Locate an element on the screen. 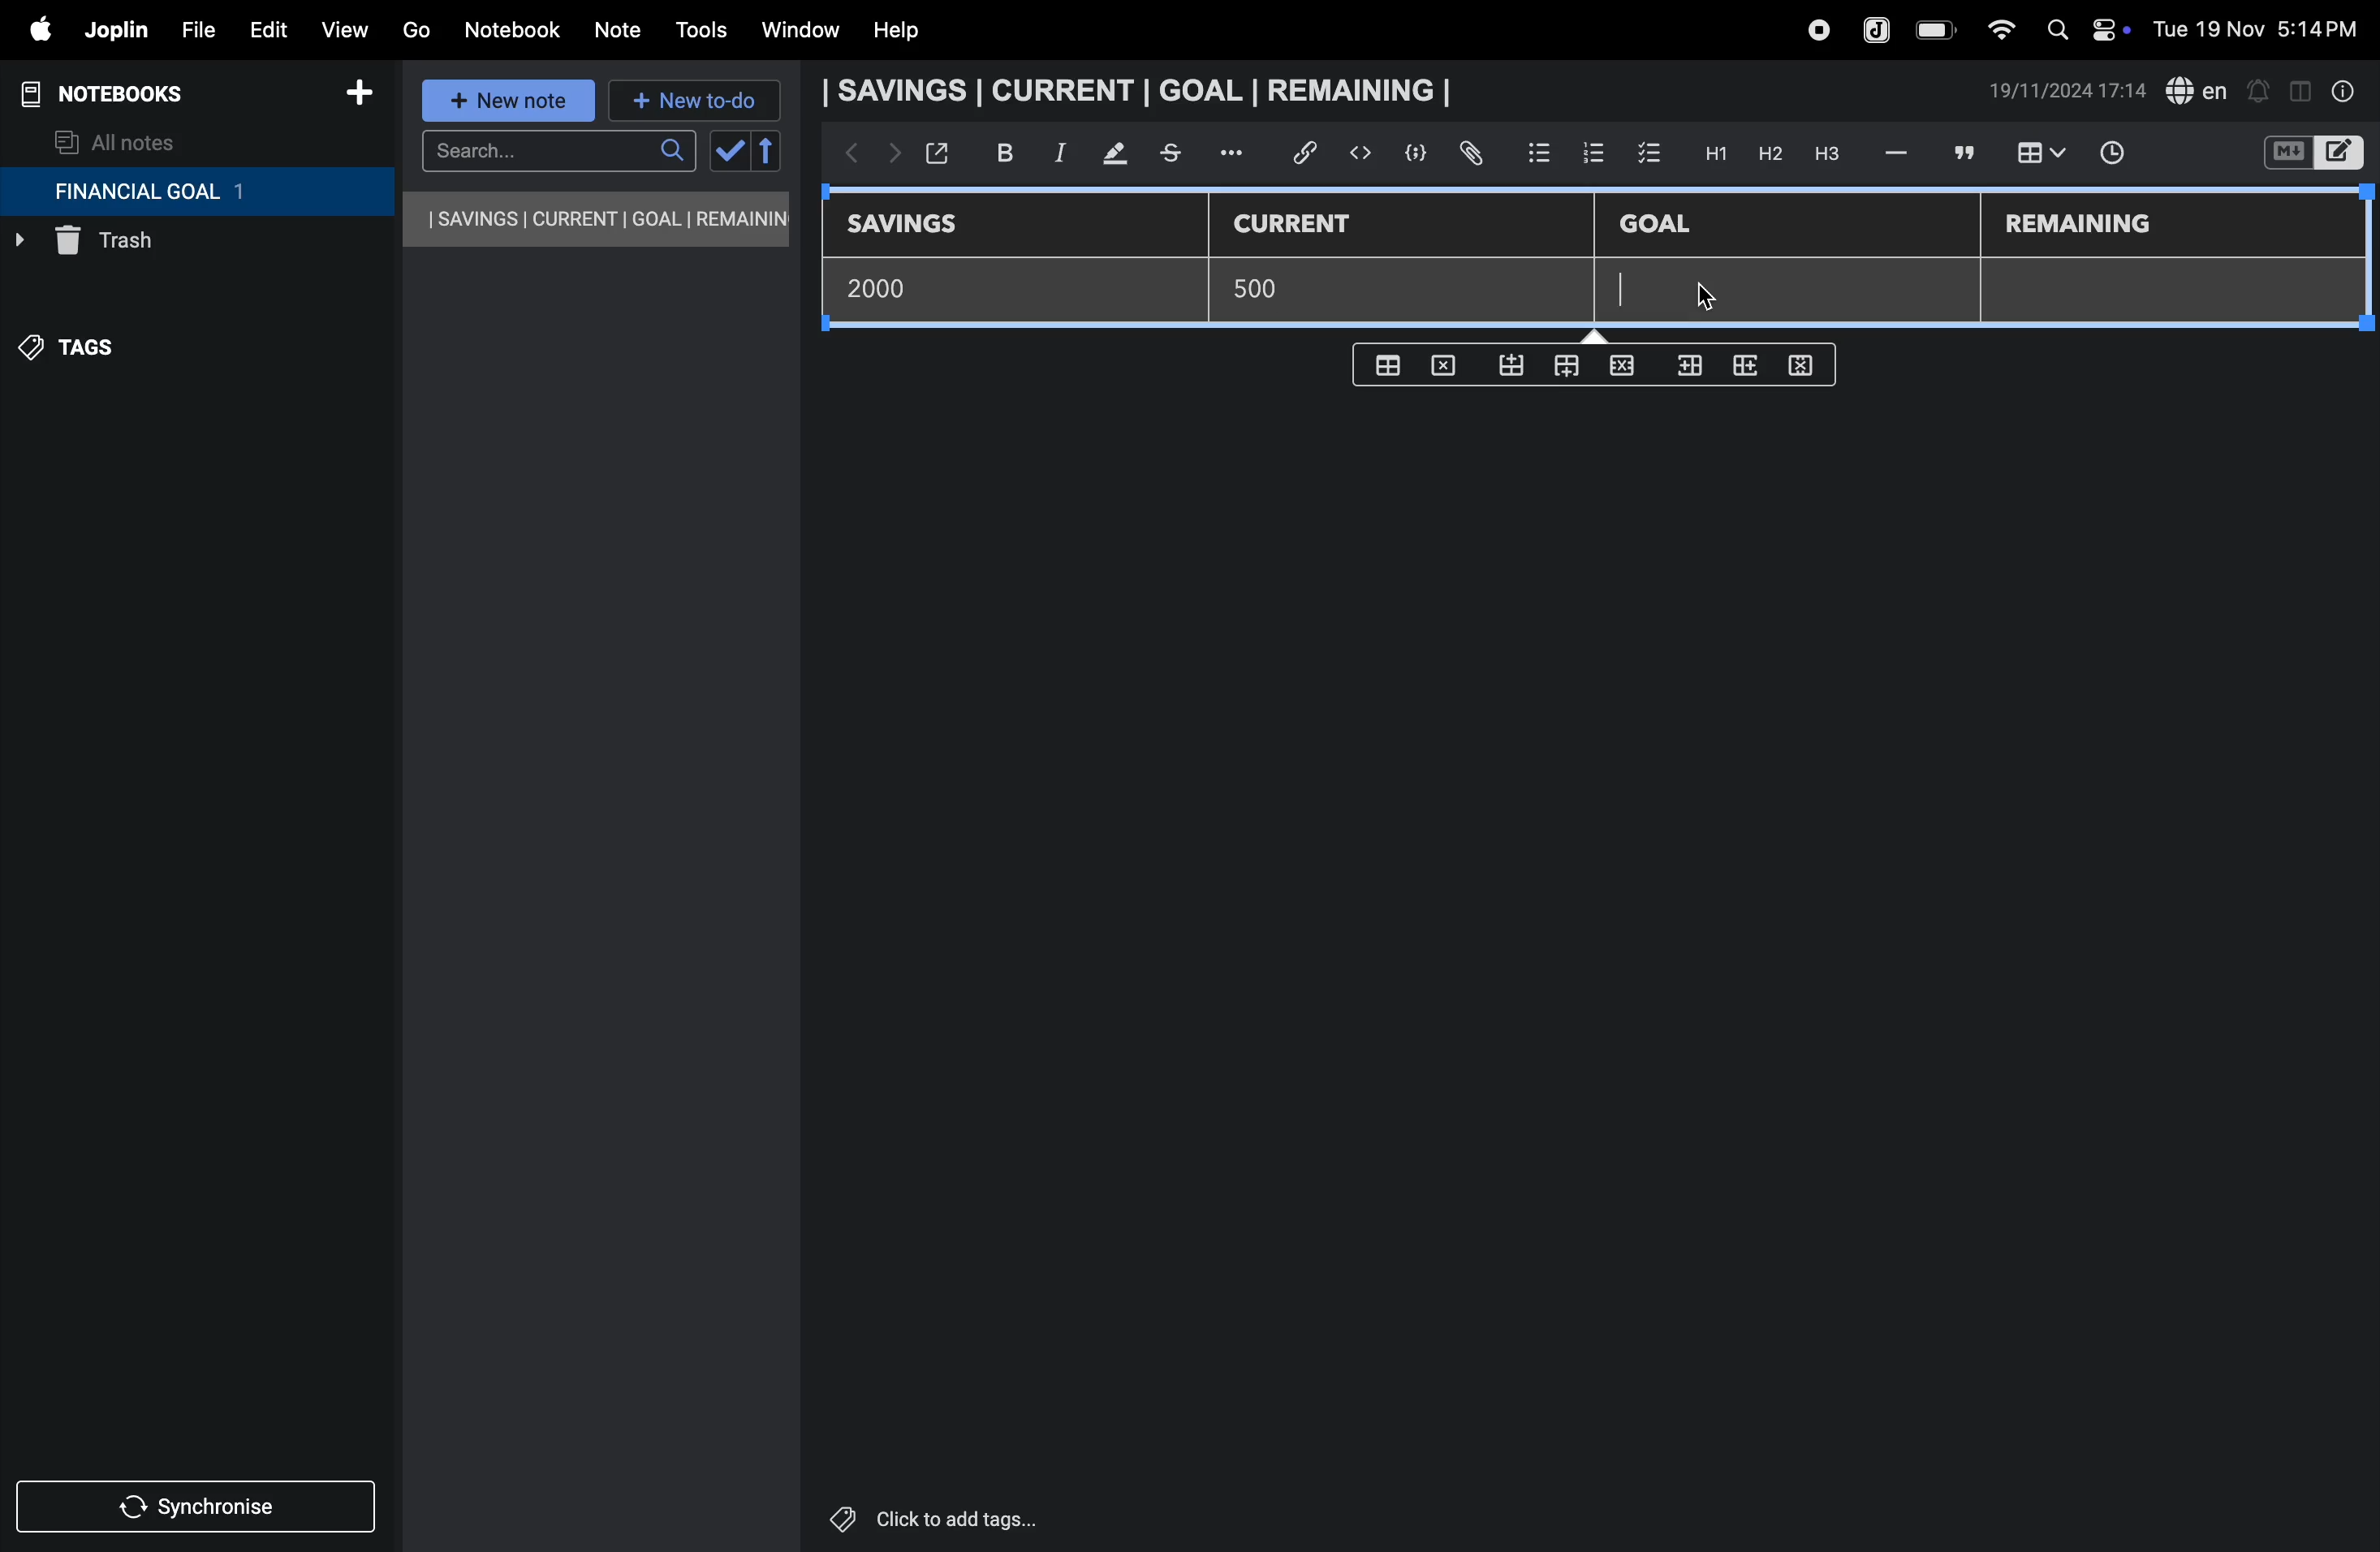 The width and height of the screenshot is (2380, 1552). h2 is located at coordinates (1768, 153).